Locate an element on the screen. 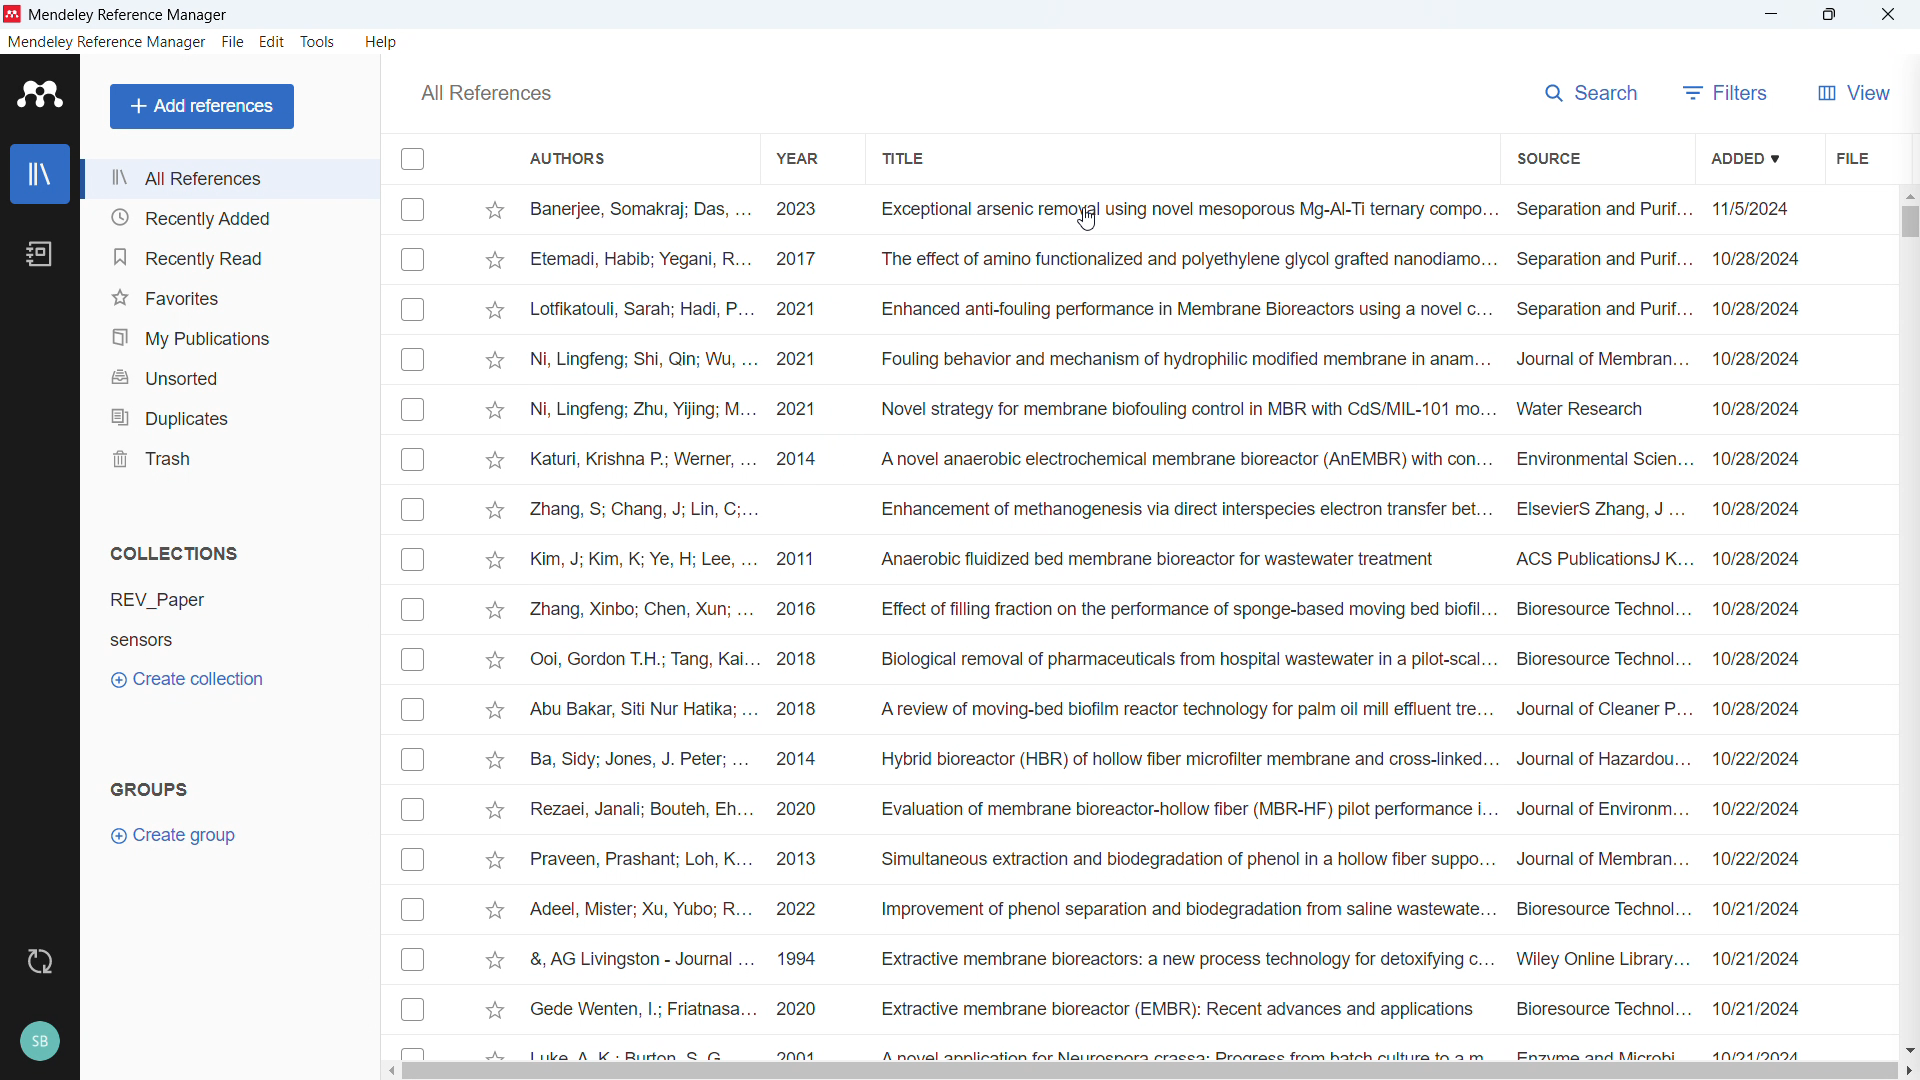 The image size is (1920, 1080). ooi,gordon t.h,tang,kai is located at coordinates (640, 661).